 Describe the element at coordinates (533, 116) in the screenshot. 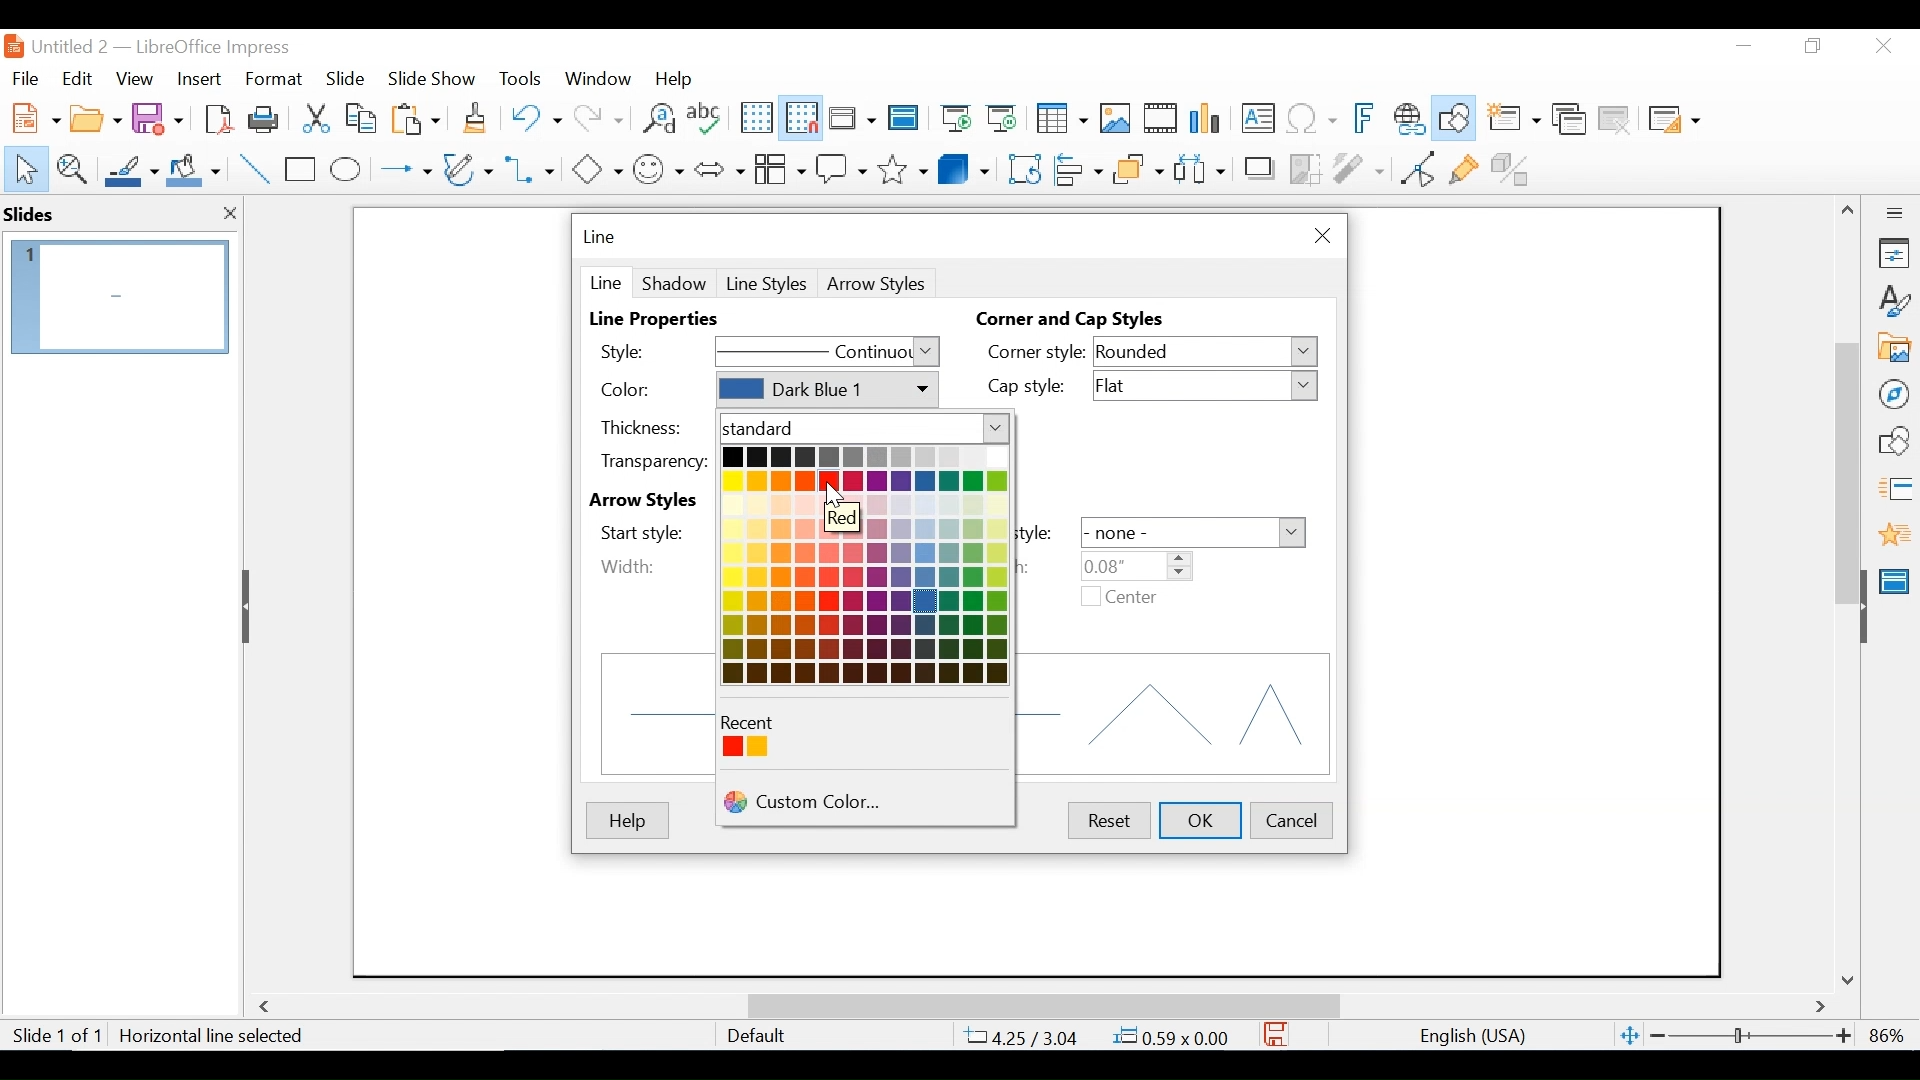

I see `Undo` at that location.